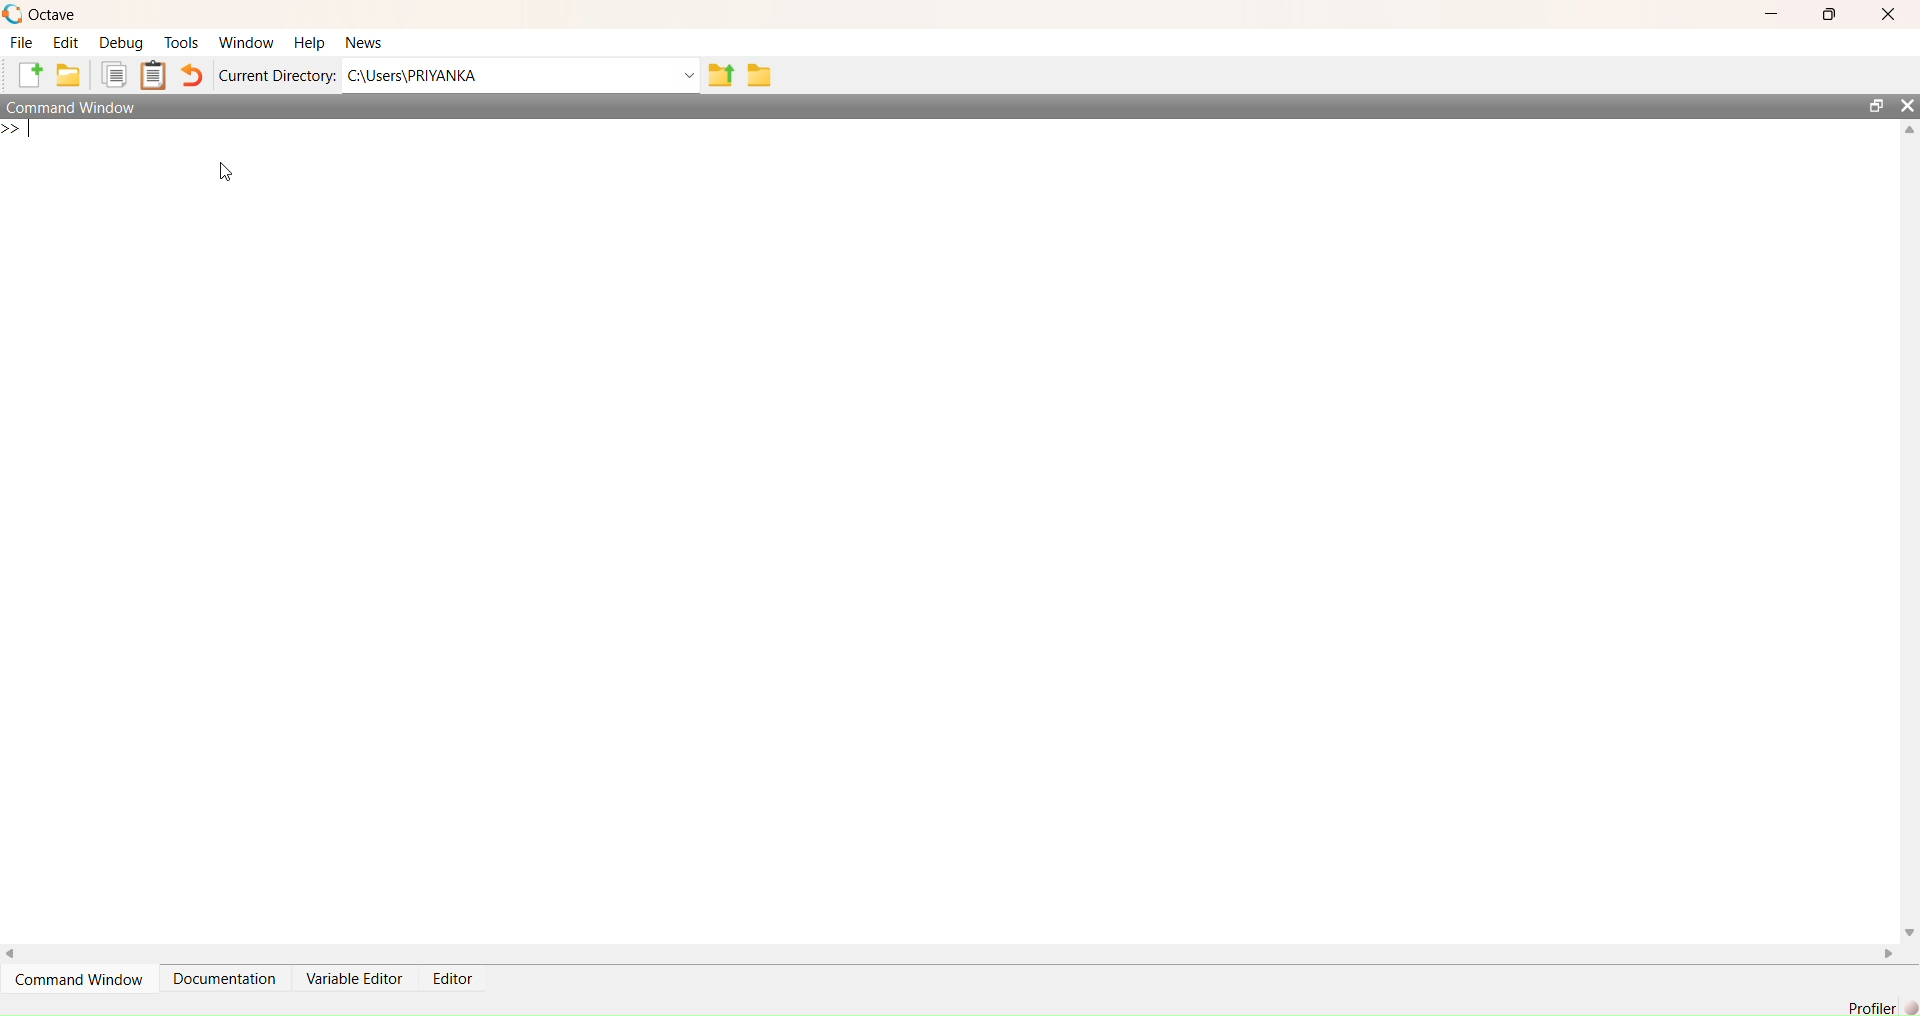  Describe the element at coordinates (66, 42) in the screenshot. I see `Edit` at that location.